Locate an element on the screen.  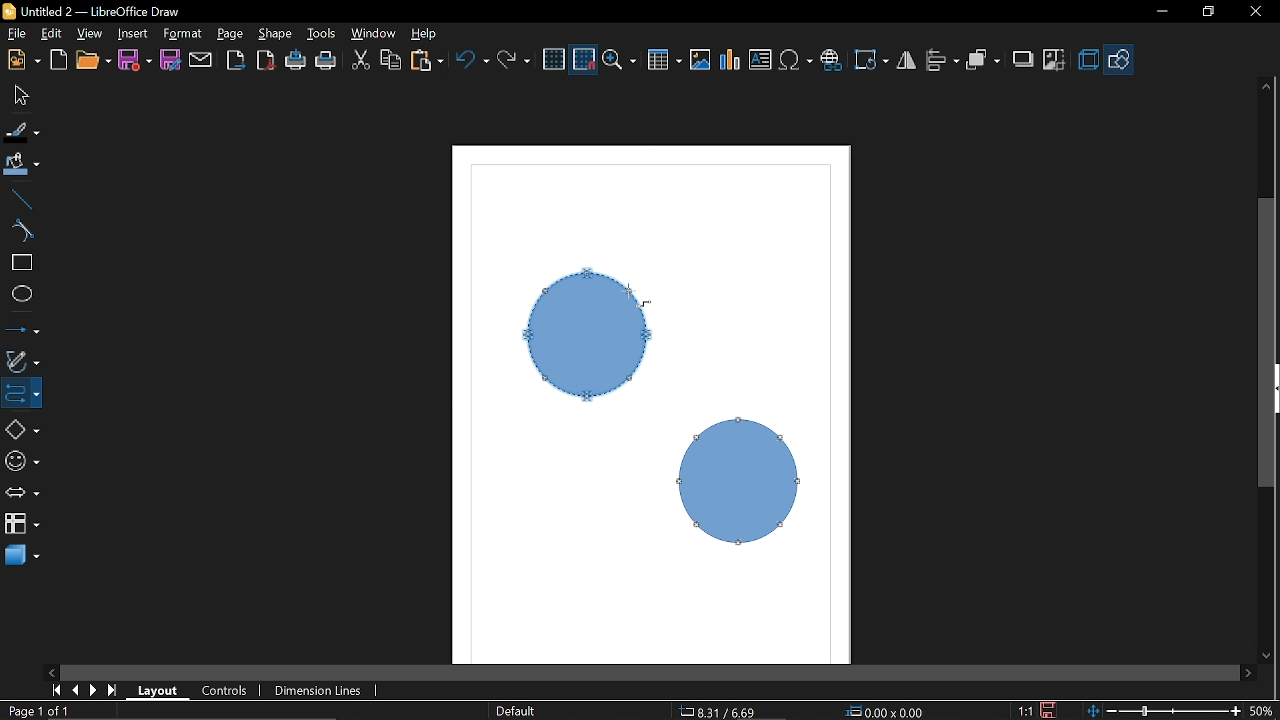
Control is located at coordinates (230, 691).